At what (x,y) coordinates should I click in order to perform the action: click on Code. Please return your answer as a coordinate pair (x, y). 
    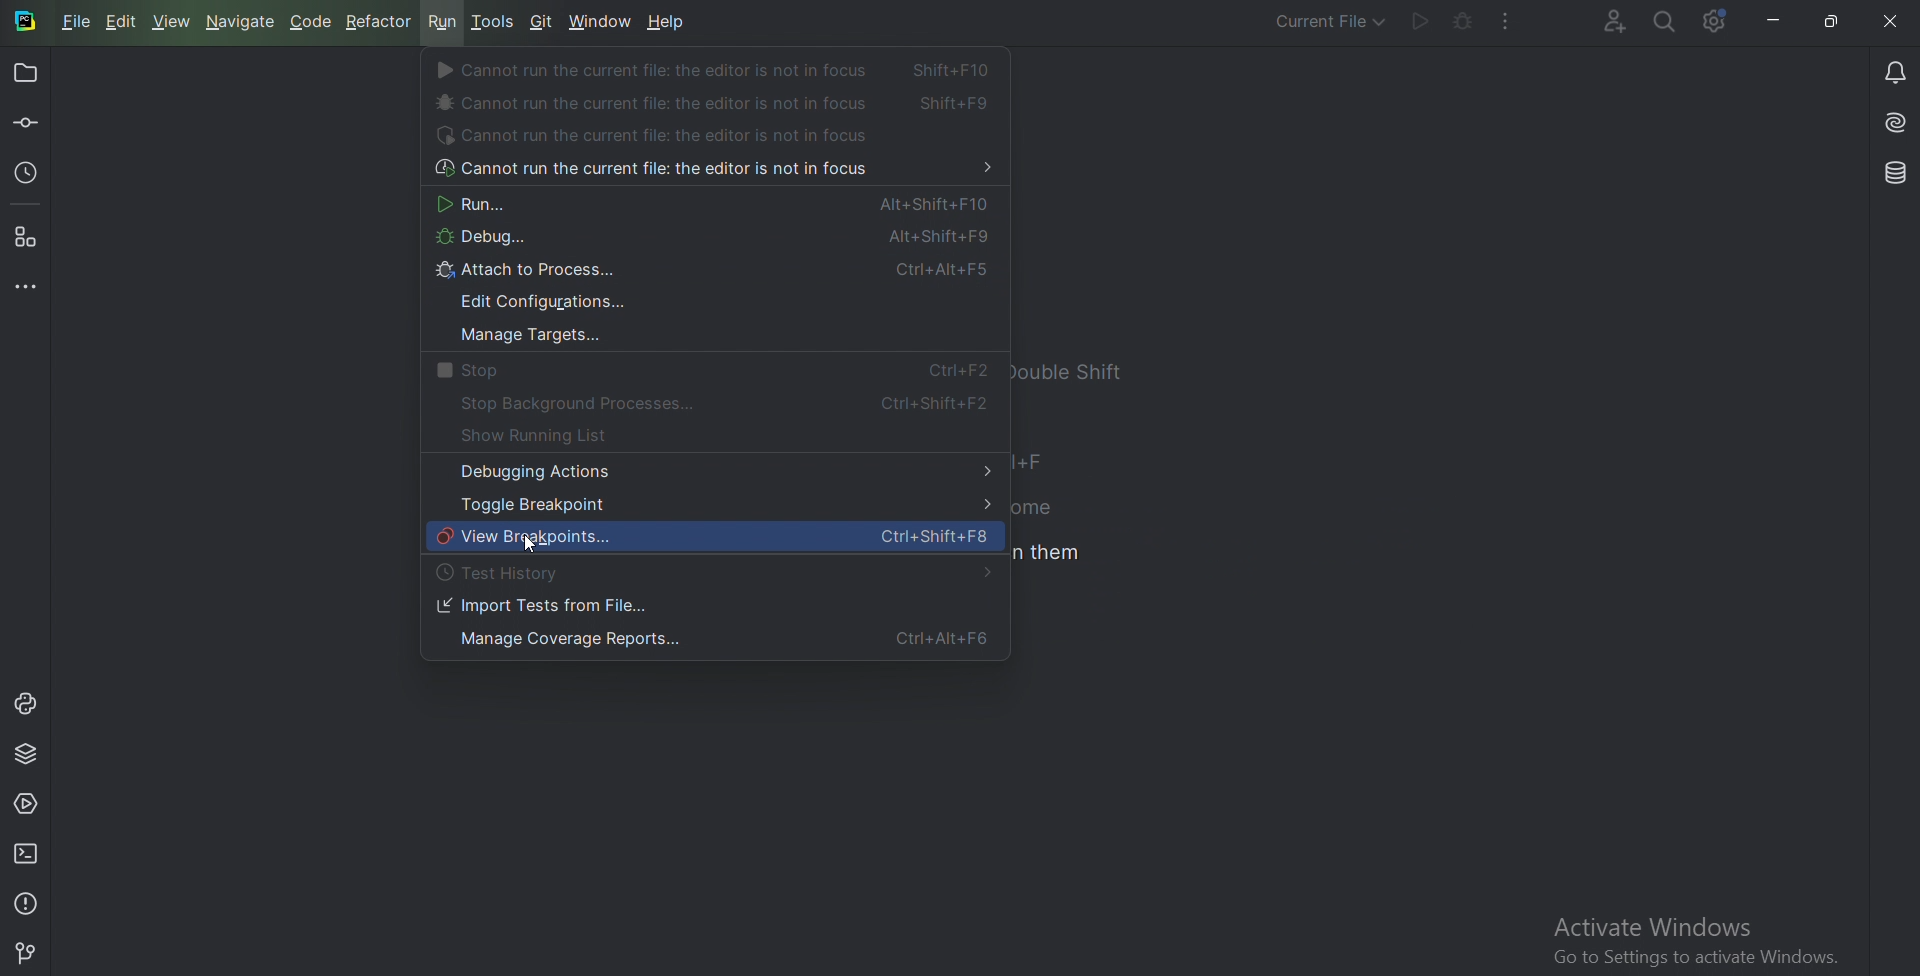
    Looking at the image, I should click on (313, 22).